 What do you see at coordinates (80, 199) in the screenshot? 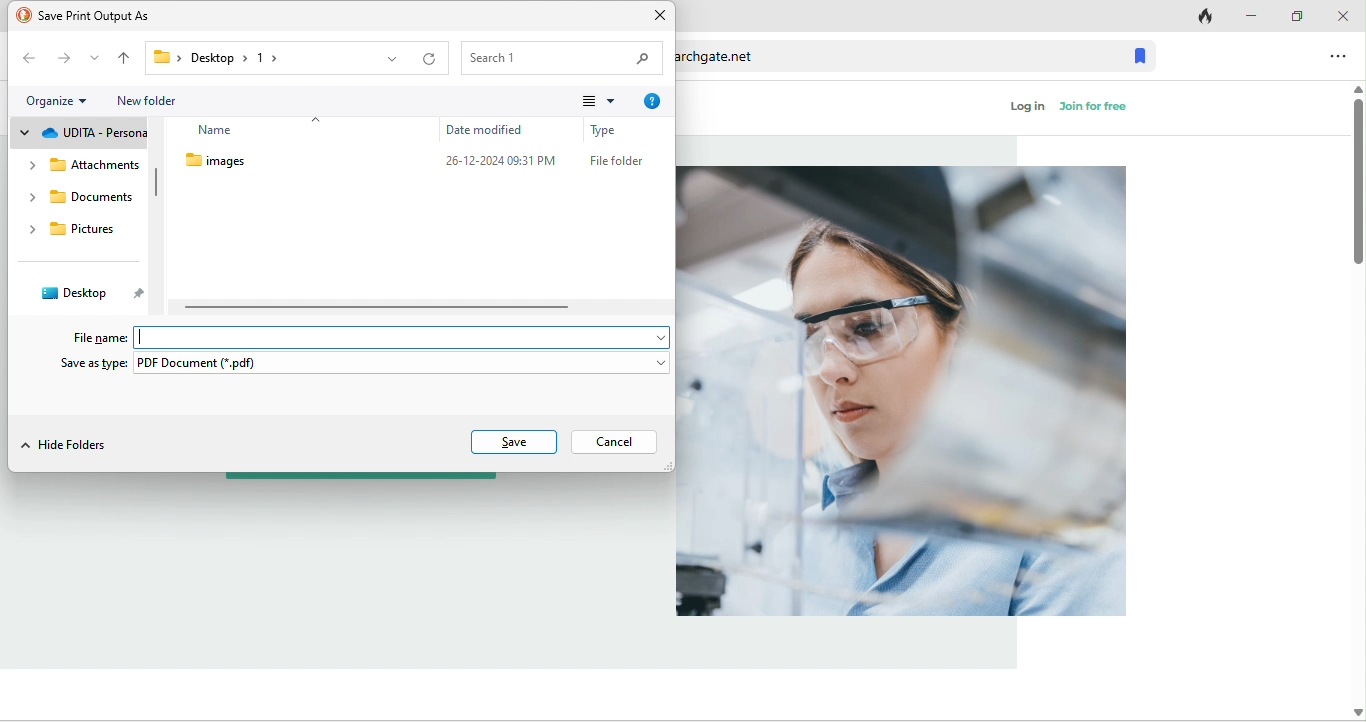
I see `documents` at bounding box center [80, 199].